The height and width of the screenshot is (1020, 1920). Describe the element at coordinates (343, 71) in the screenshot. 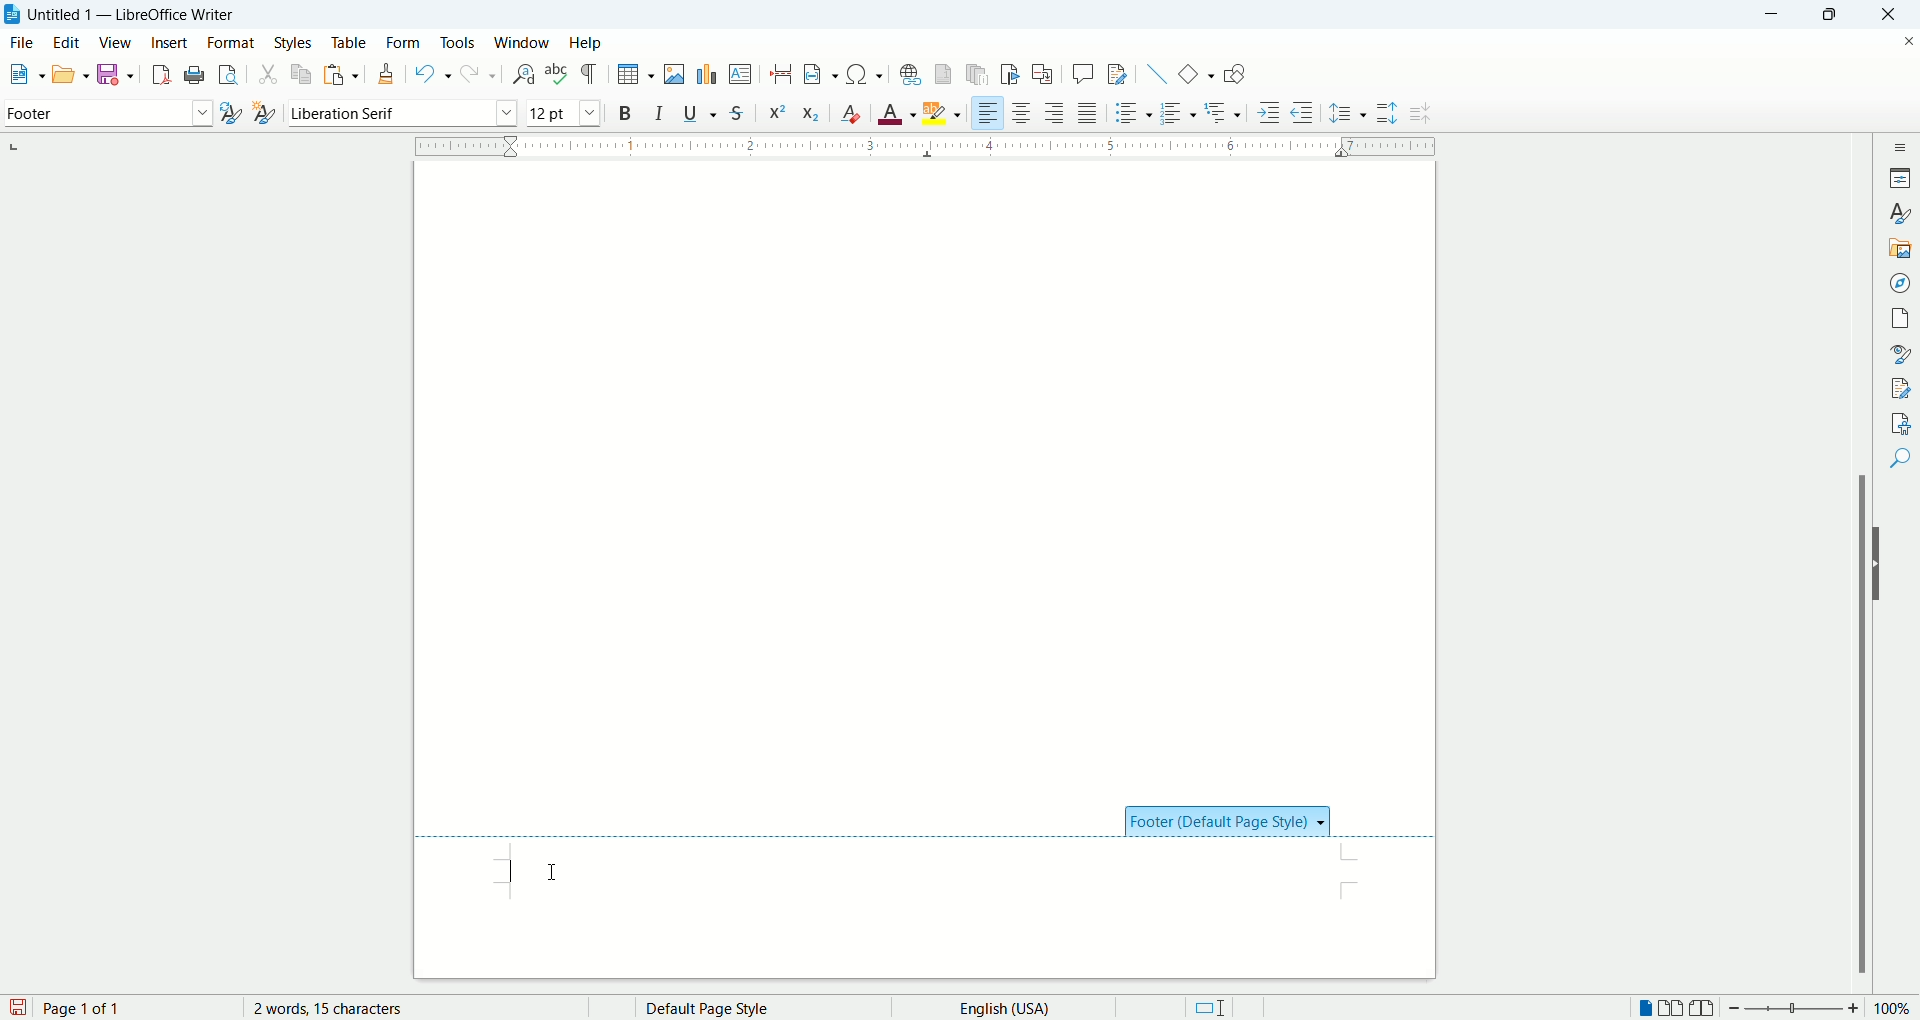

I see `paste` at that location.